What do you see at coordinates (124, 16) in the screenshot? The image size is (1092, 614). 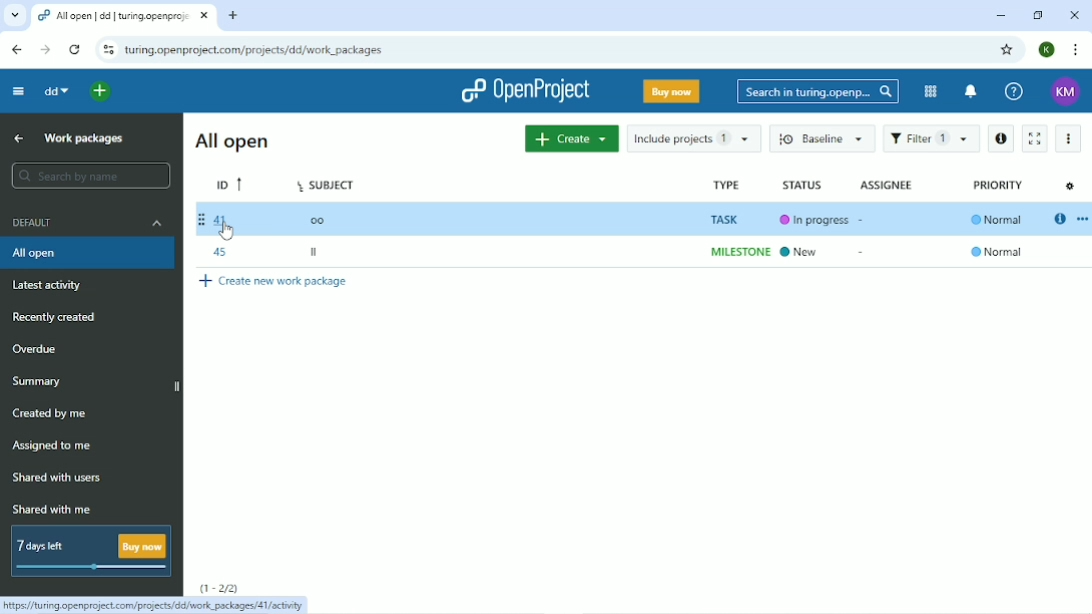 I see `Current tab` at bounding box center [124, 16].